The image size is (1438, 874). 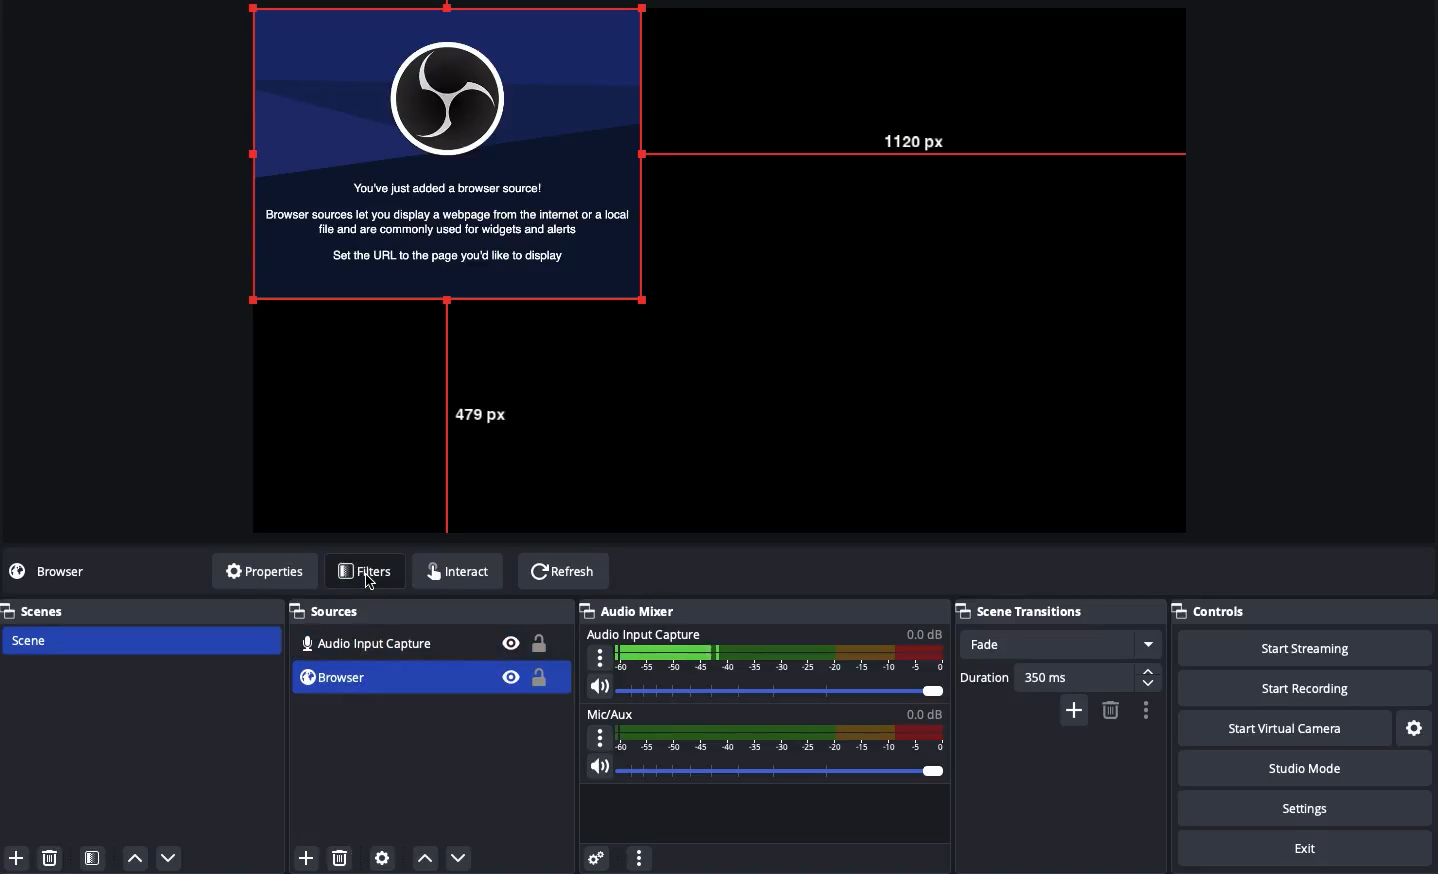 What do you see at coordinates (168, 853) in the screenshot?
I see `Down` at bounding box center [168, 853].